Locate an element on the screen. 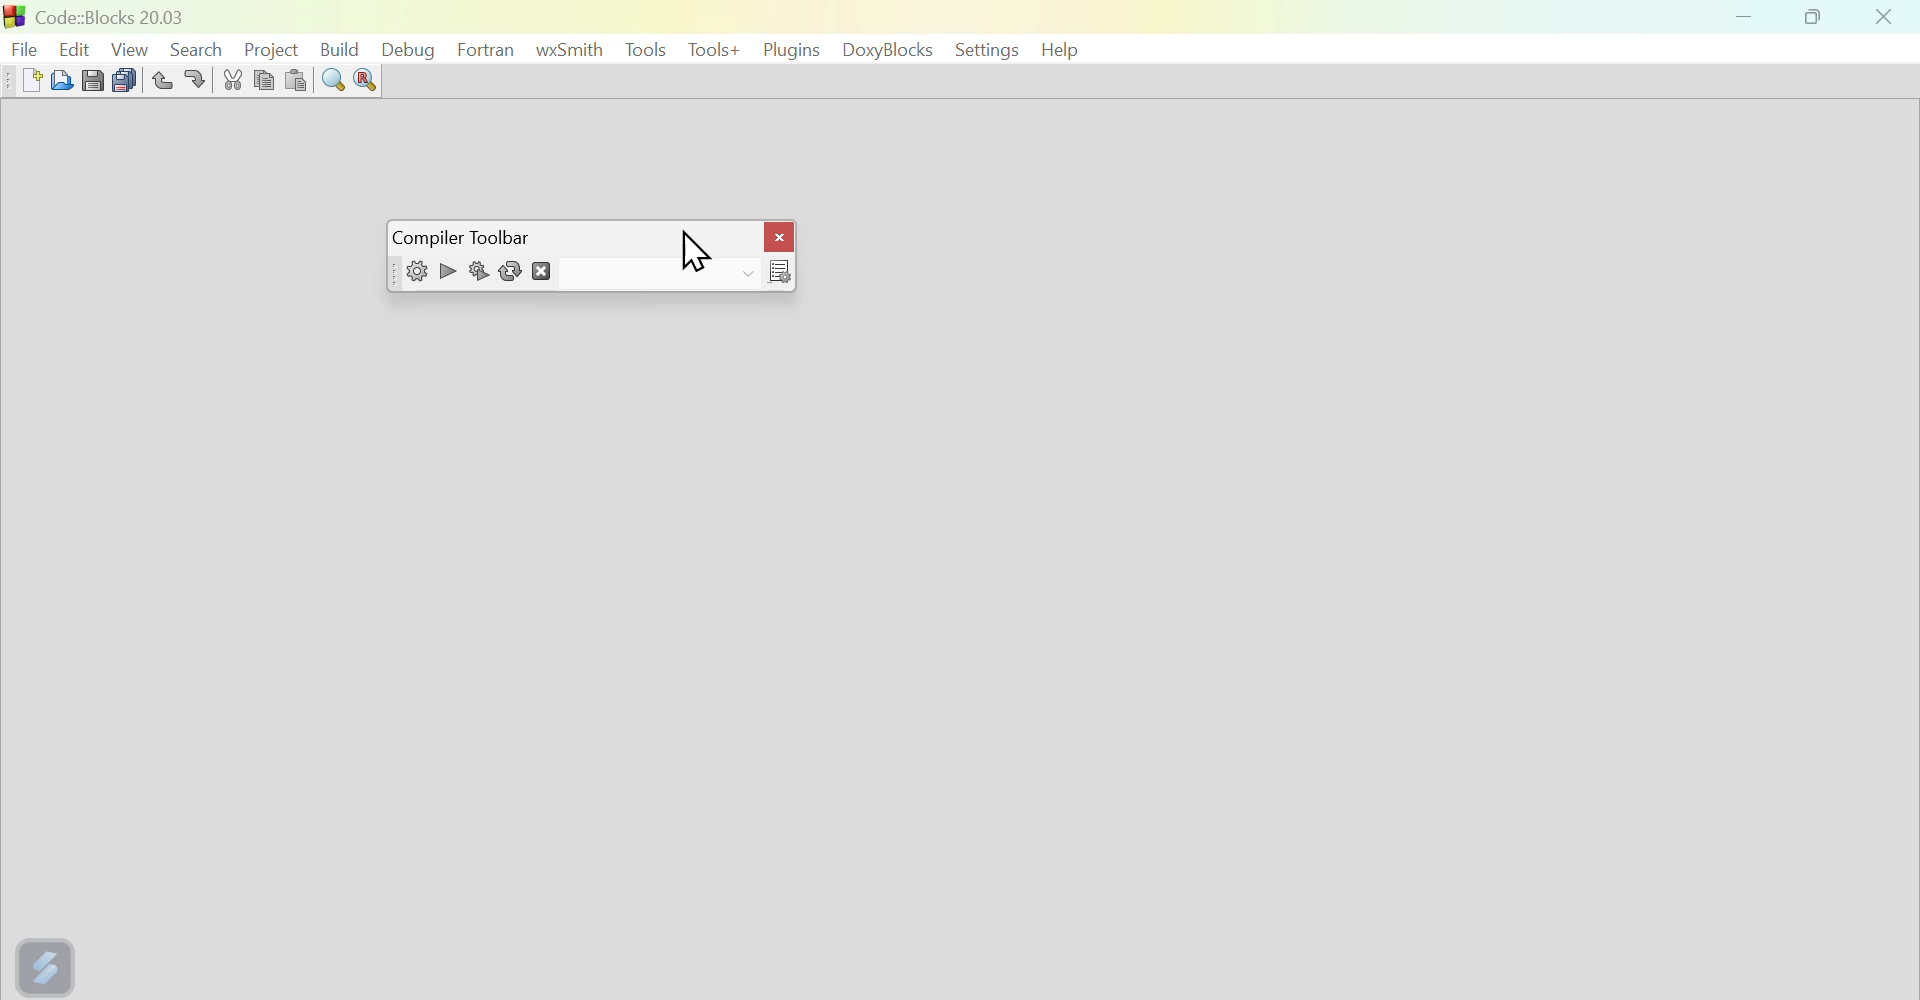 The height and width of the screenshot is (1000, 1920). Close is located at coordinates (775, 231).